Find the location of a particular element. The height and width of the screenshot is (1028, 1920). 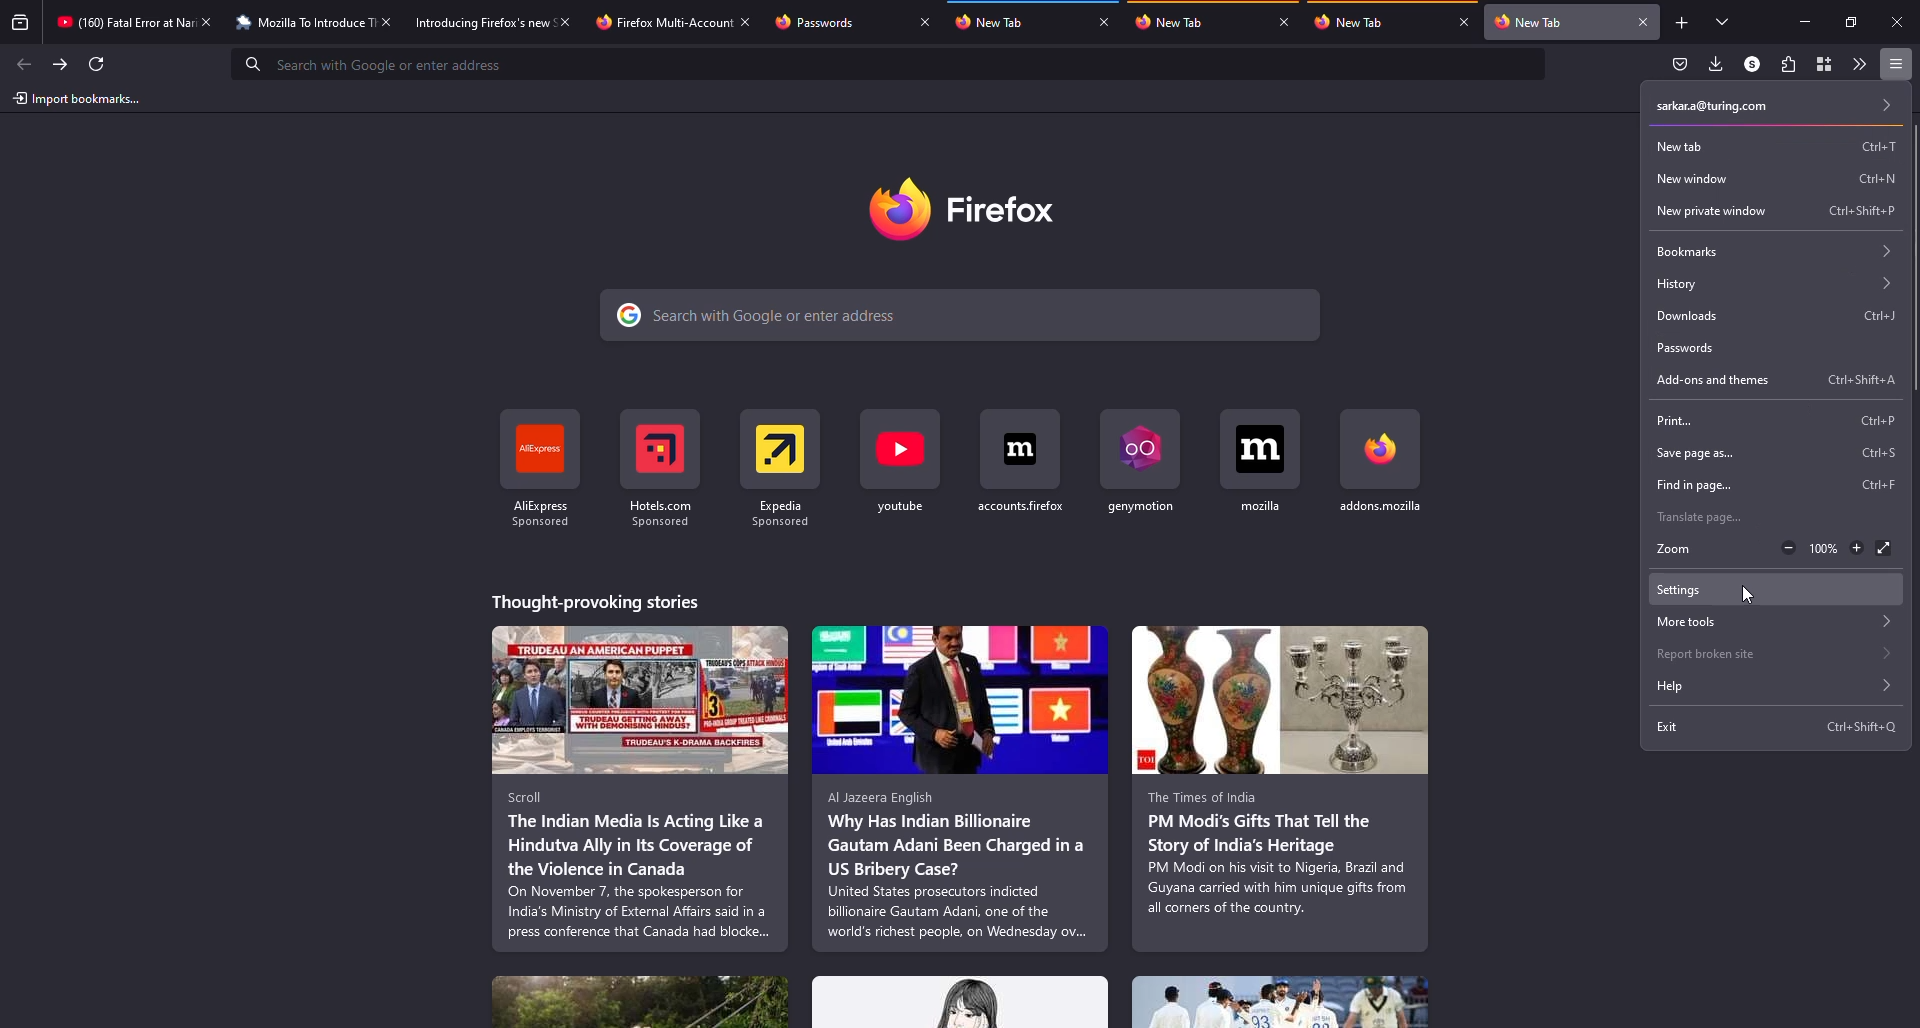

zoom in is located at coordinates (1858, 549).